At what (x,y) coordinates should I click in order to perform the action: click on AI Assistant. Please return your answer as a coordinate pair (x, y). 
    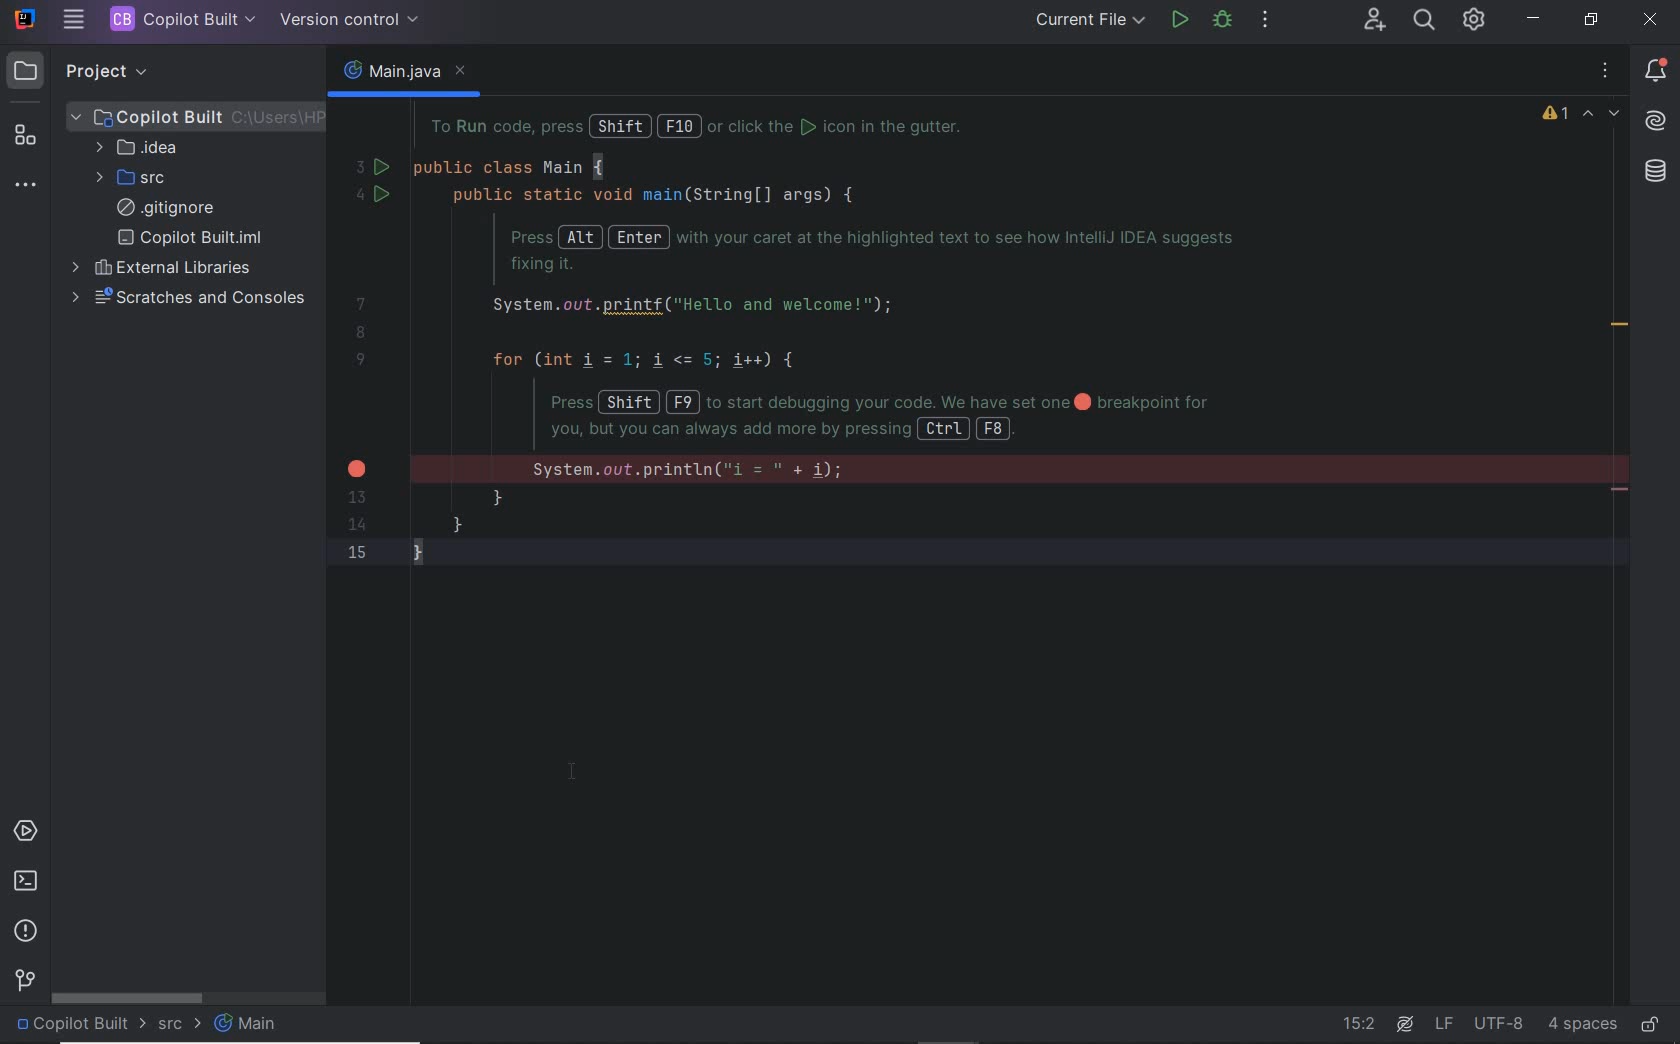
    Looking at the image, I should click on (1654, 121).